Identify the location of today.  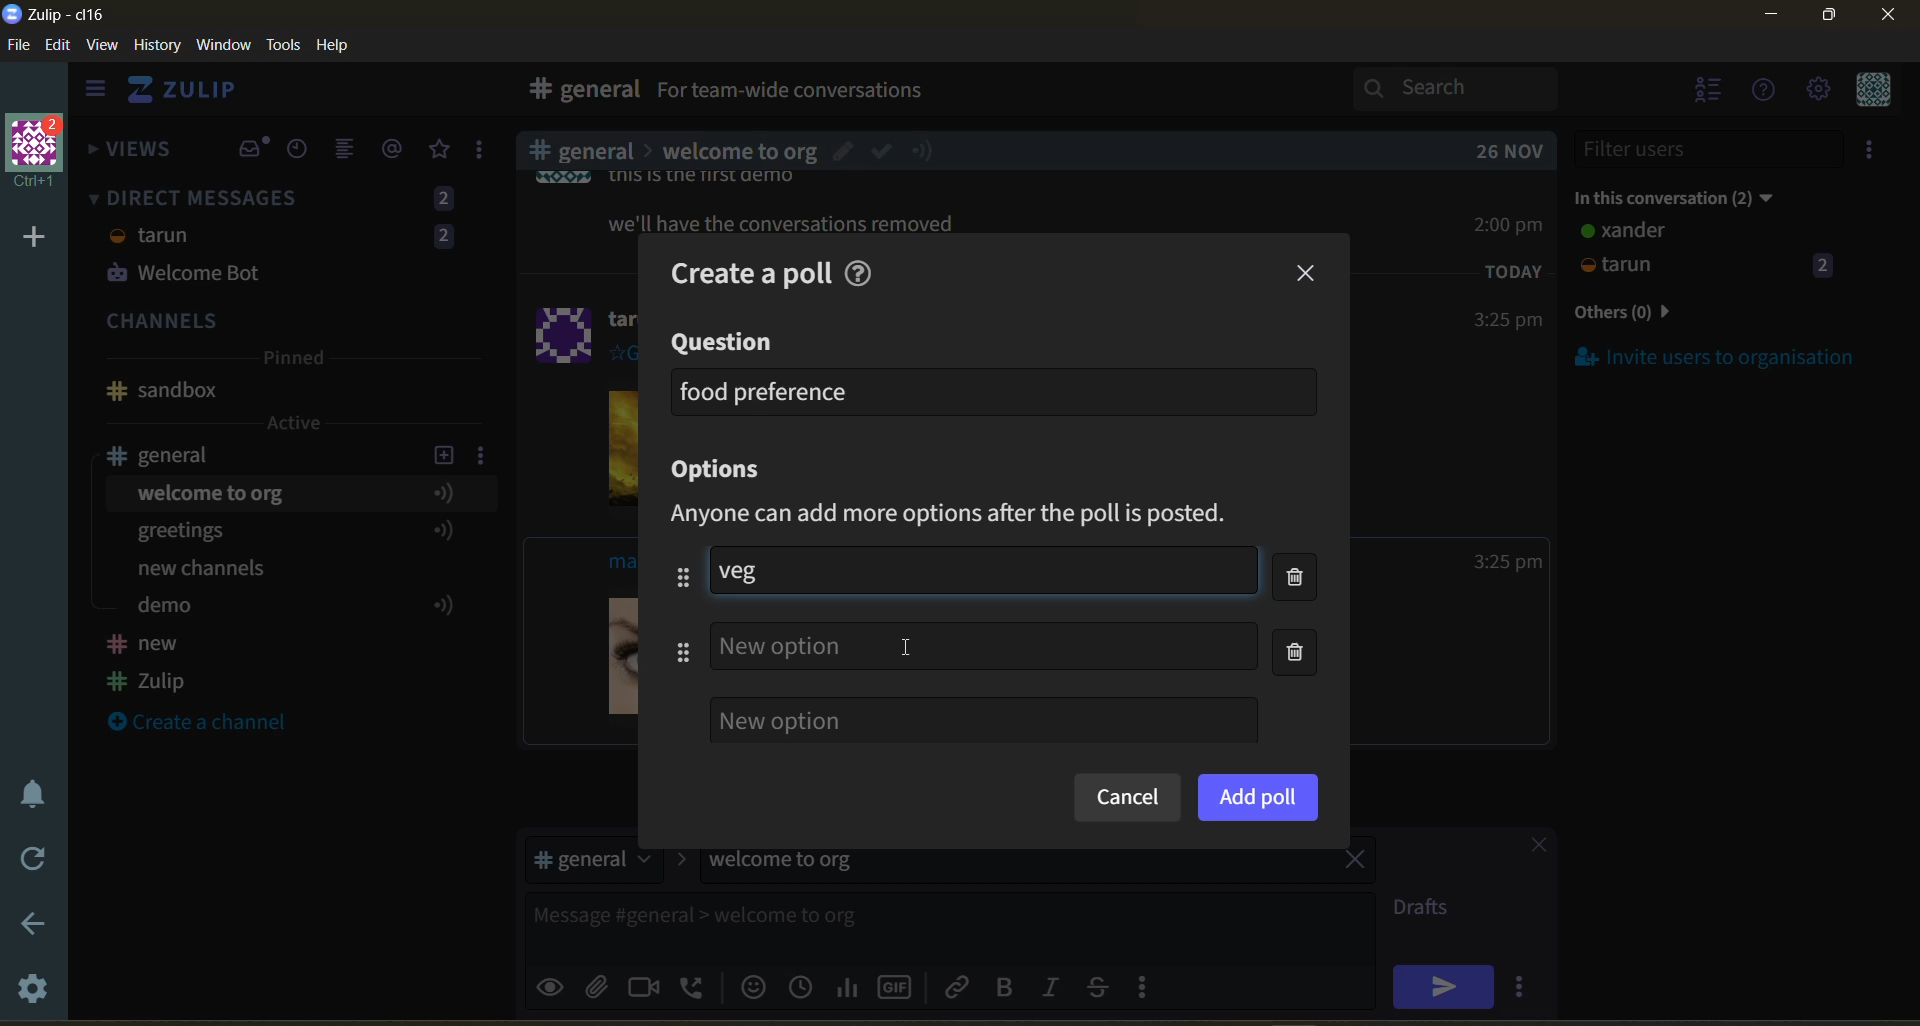
(1514, 270).